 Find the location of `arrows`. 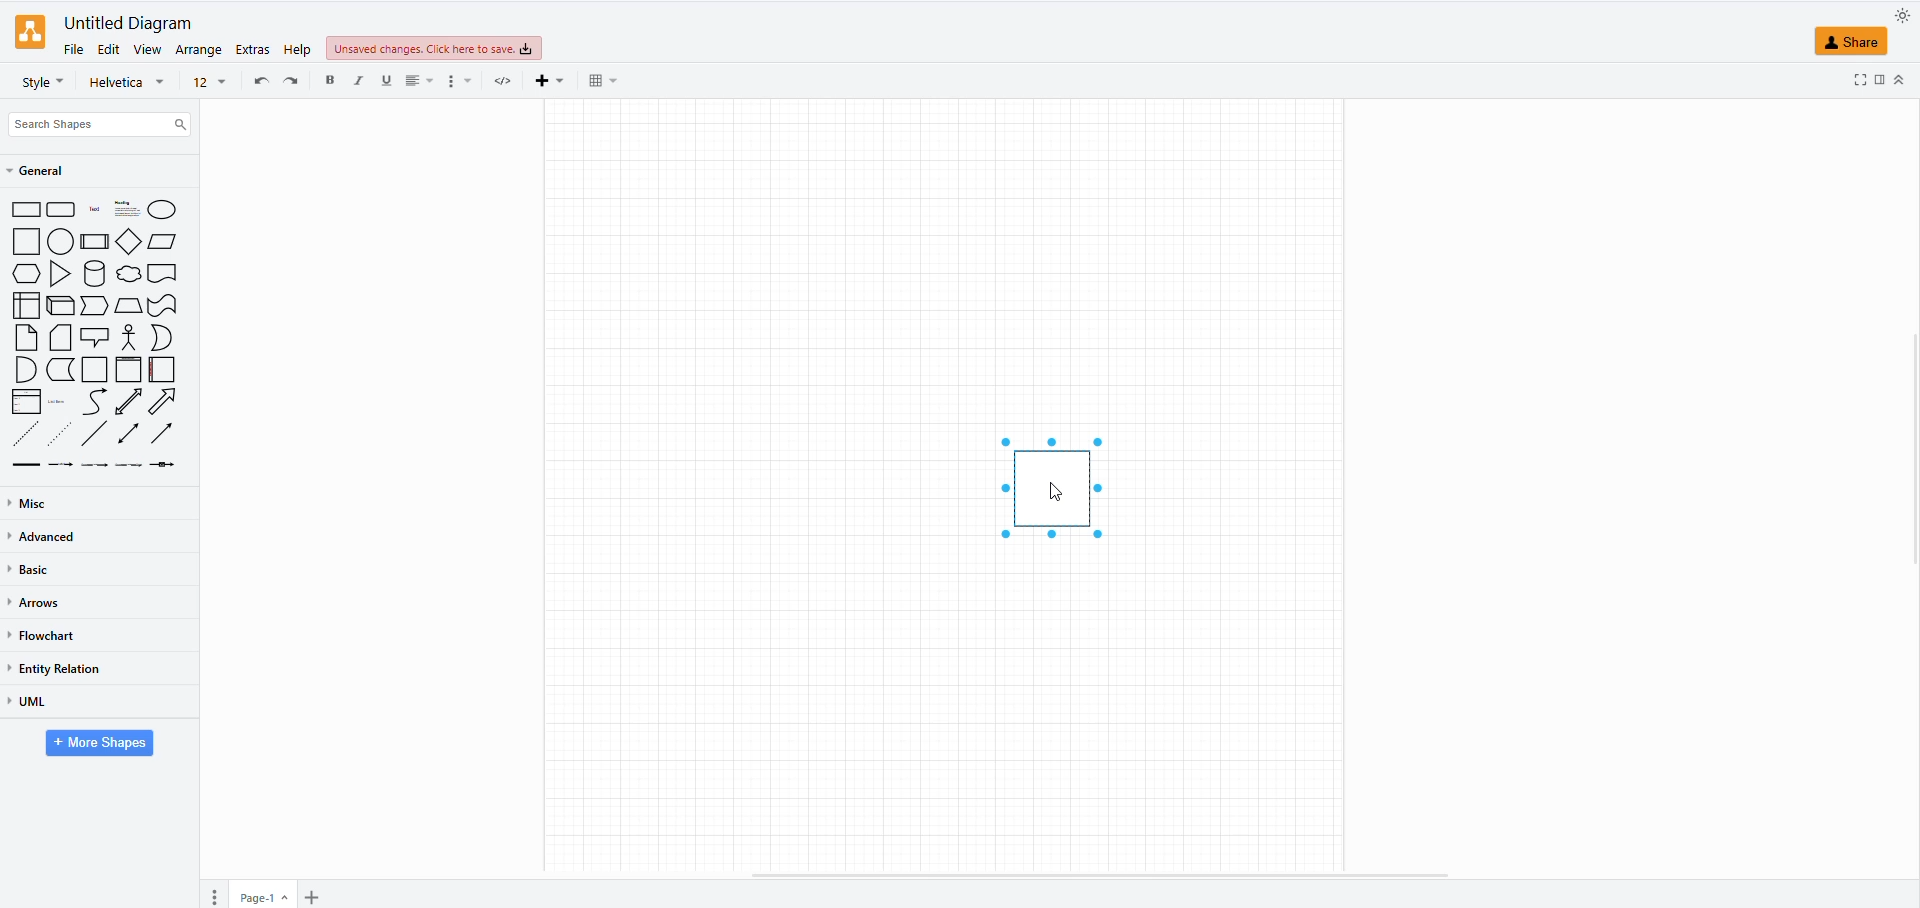

arrows is located at coordinates (36, 604).